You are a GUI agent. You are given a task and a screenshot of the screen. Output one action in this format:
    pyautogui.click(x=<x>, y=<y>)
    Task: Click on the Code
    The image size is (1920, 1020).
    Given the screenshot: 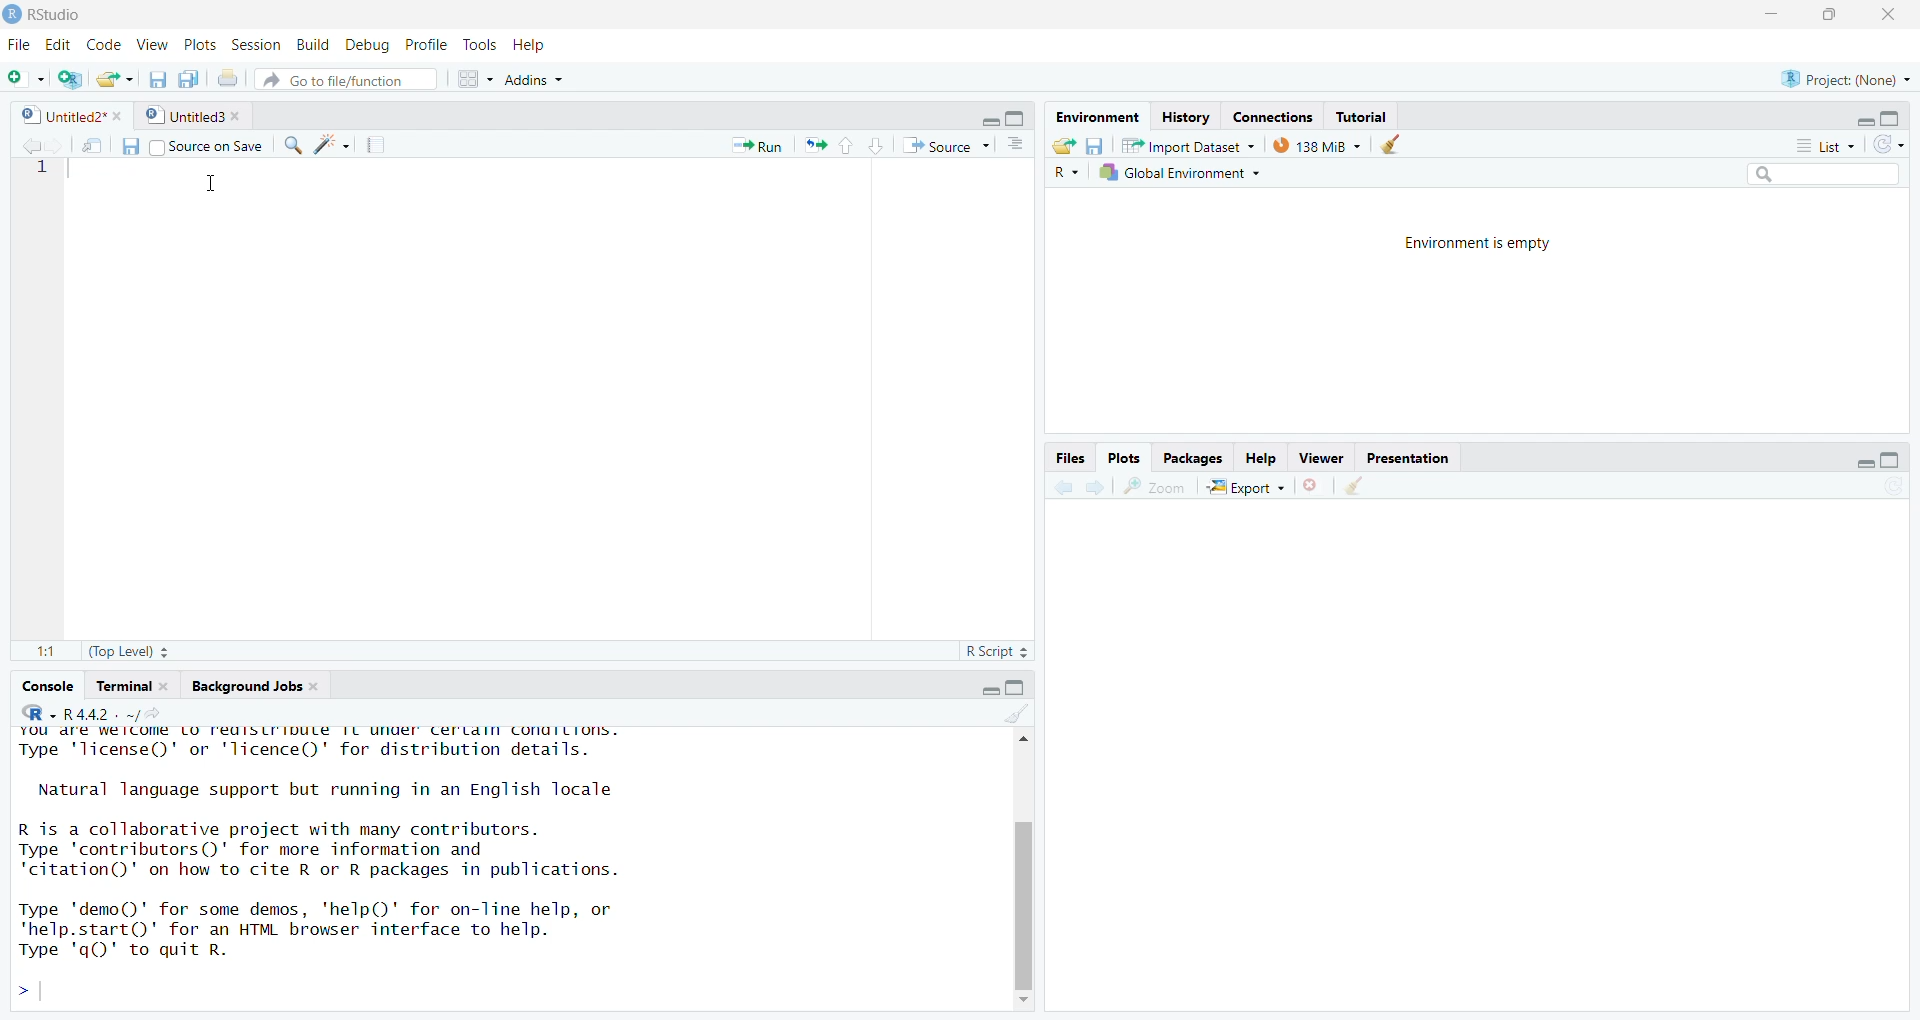 What is the action you would take?
    pyautogui.click(x=105, y=46)
    